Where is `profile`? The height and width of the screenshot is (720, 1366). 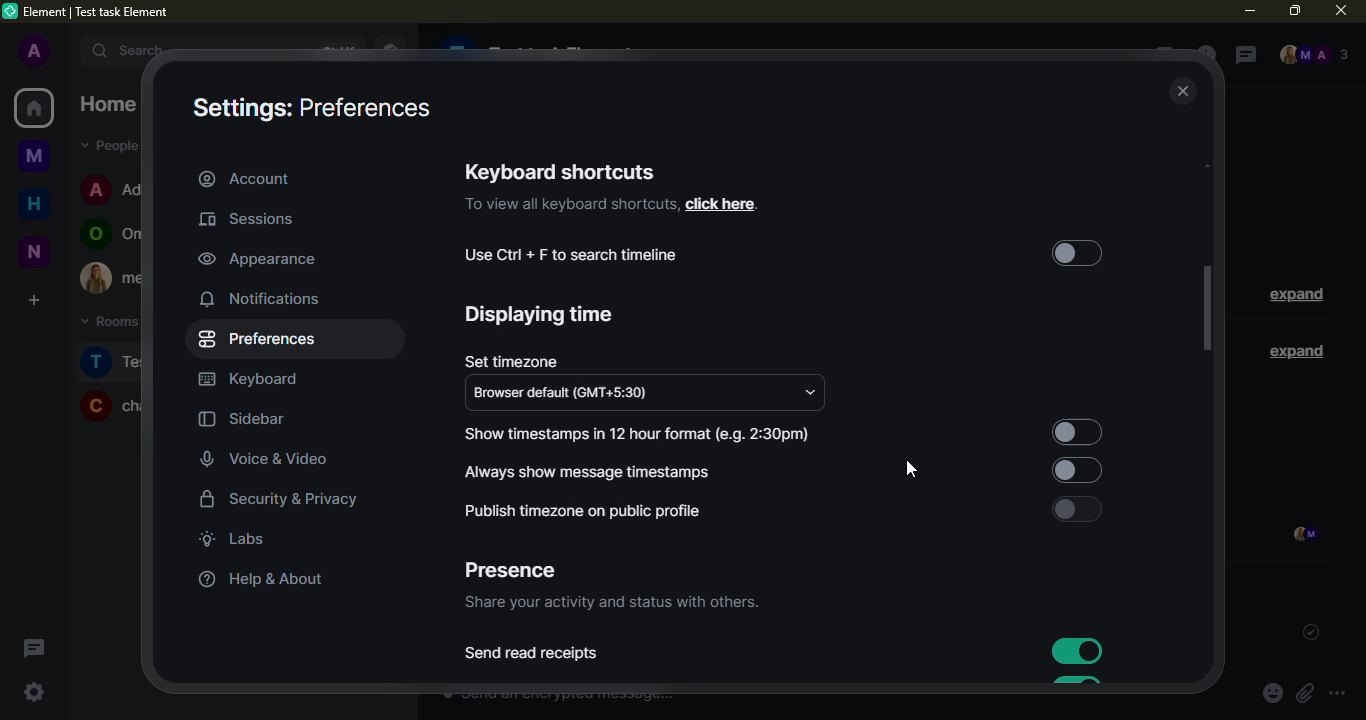
profile is located at coordinates (33, 52).